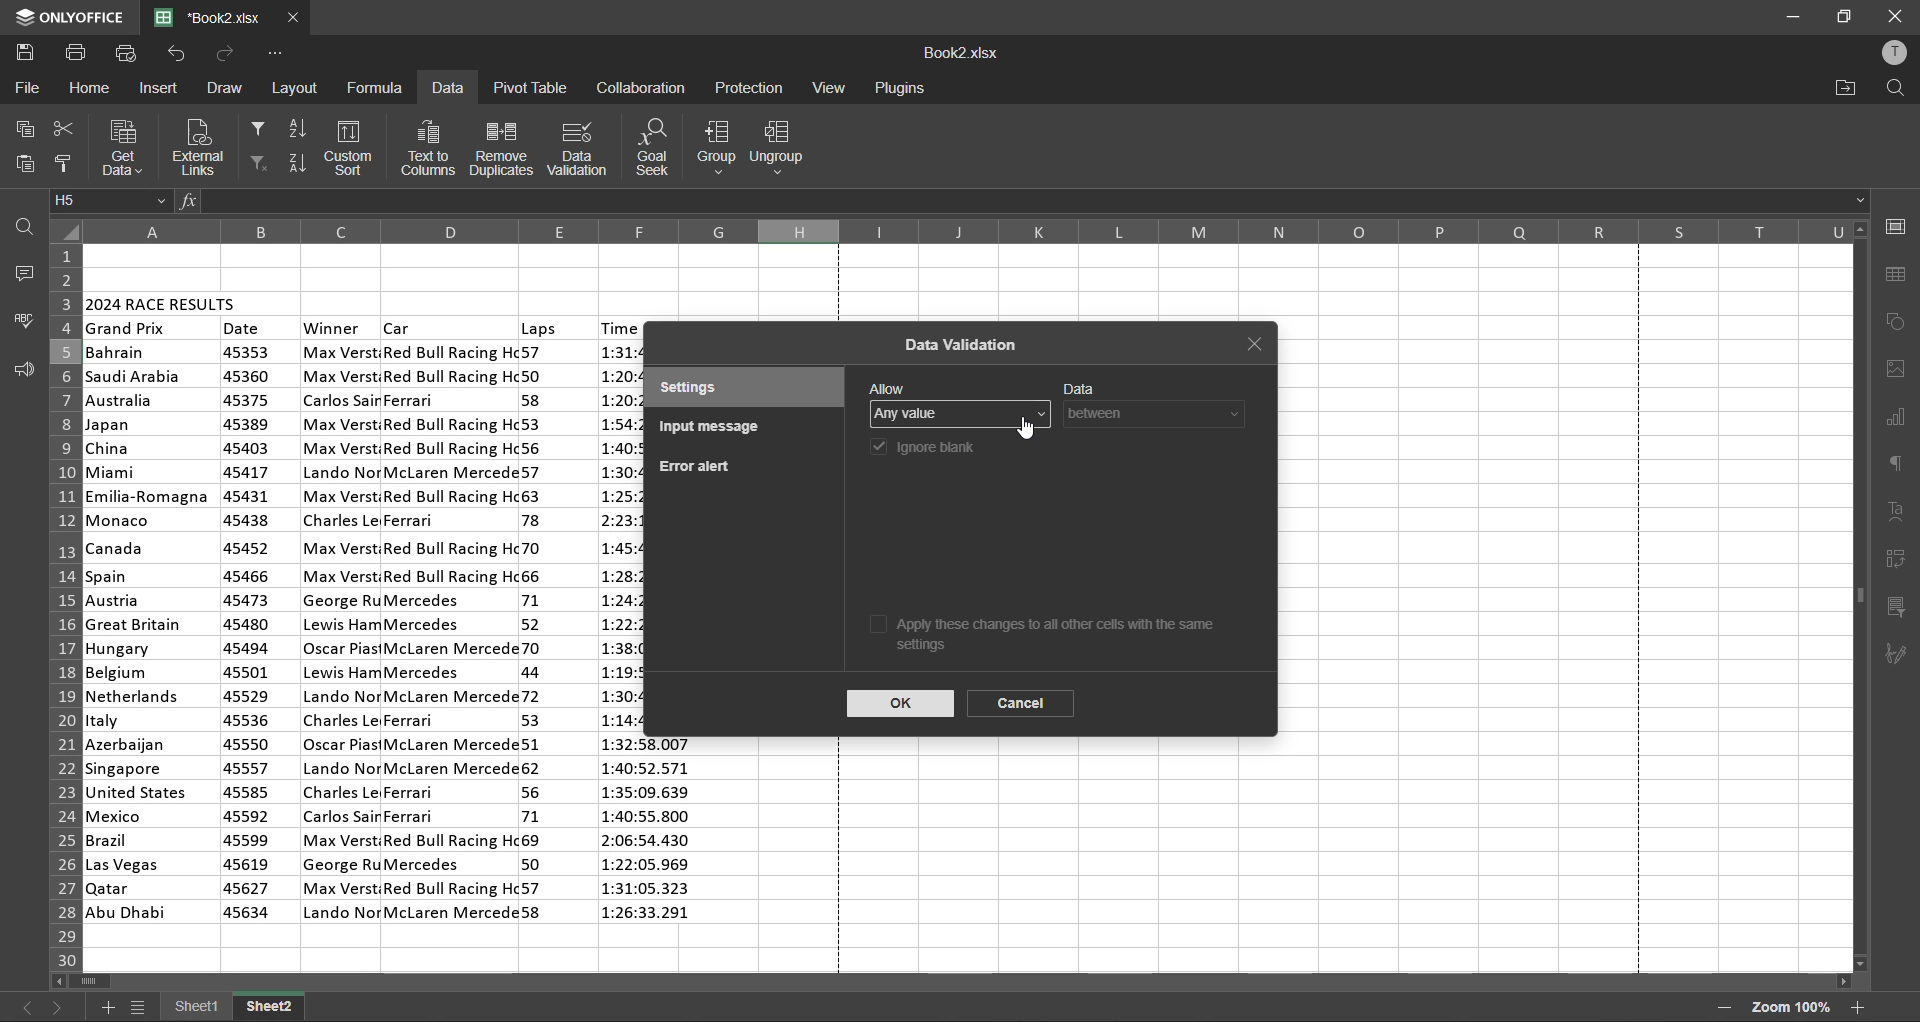  I want to click on filter, so click(256, 126).